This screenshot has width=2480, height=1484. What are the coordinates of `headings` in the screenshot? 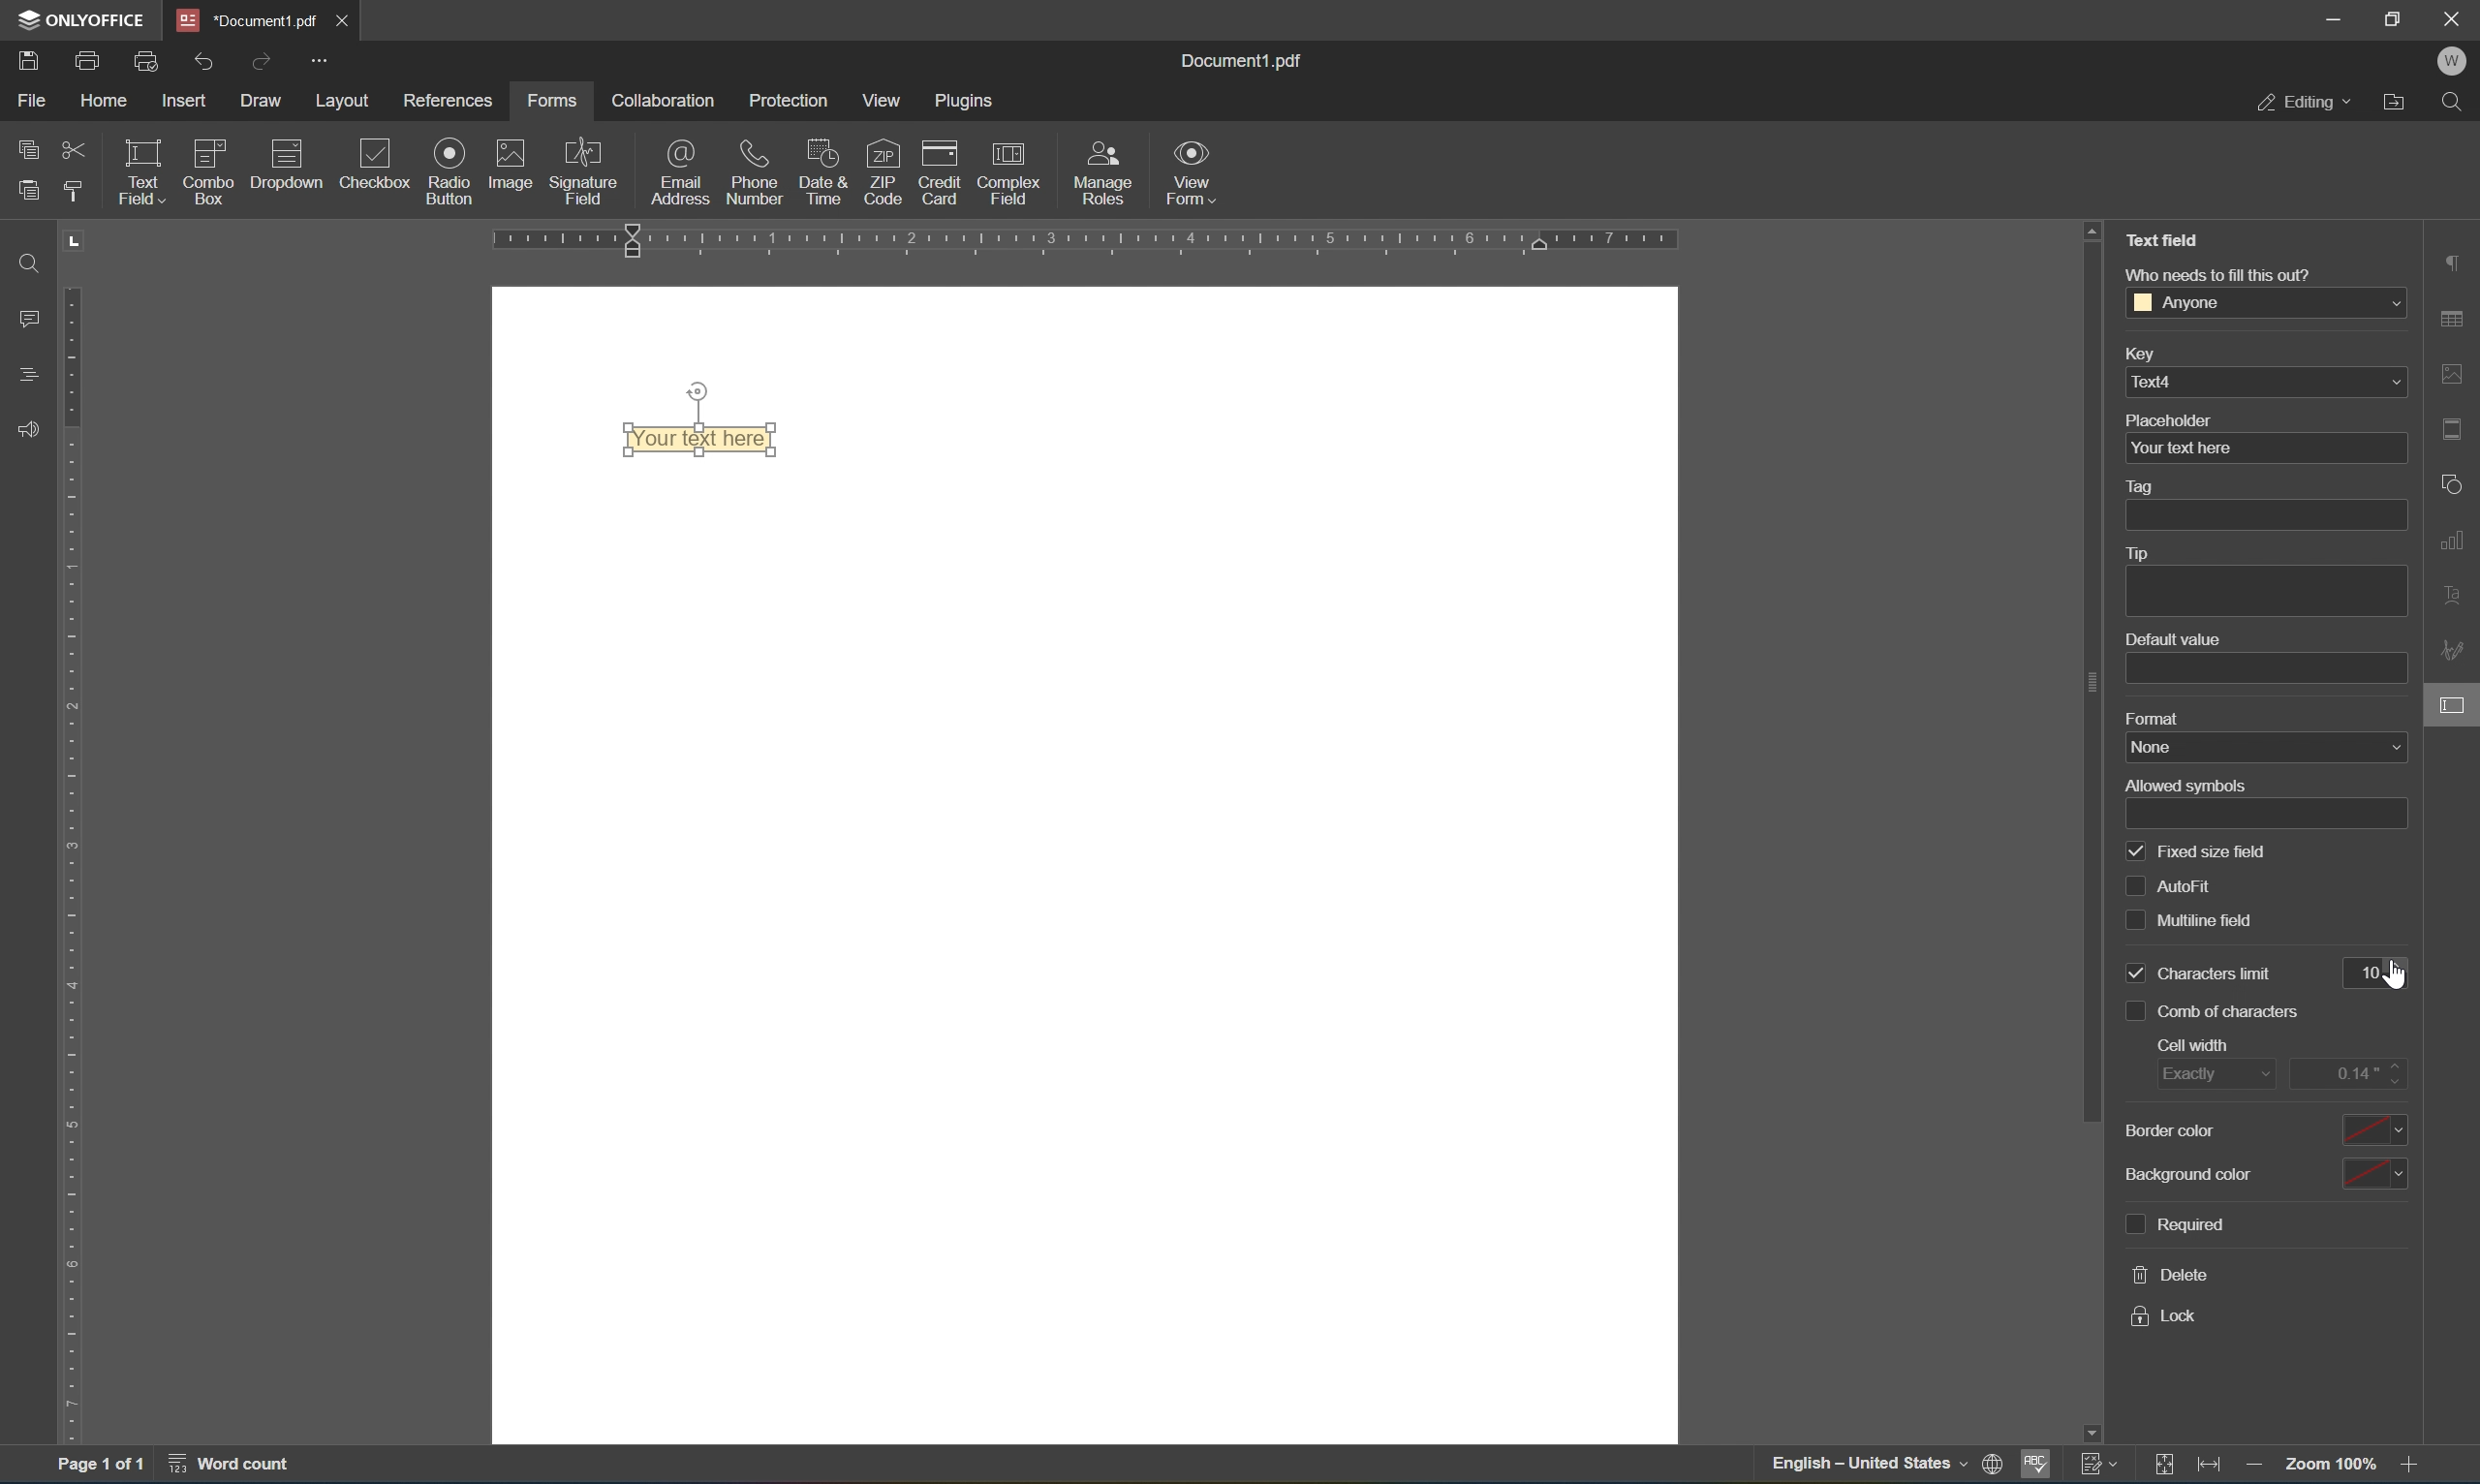 It's located at (29, 381).